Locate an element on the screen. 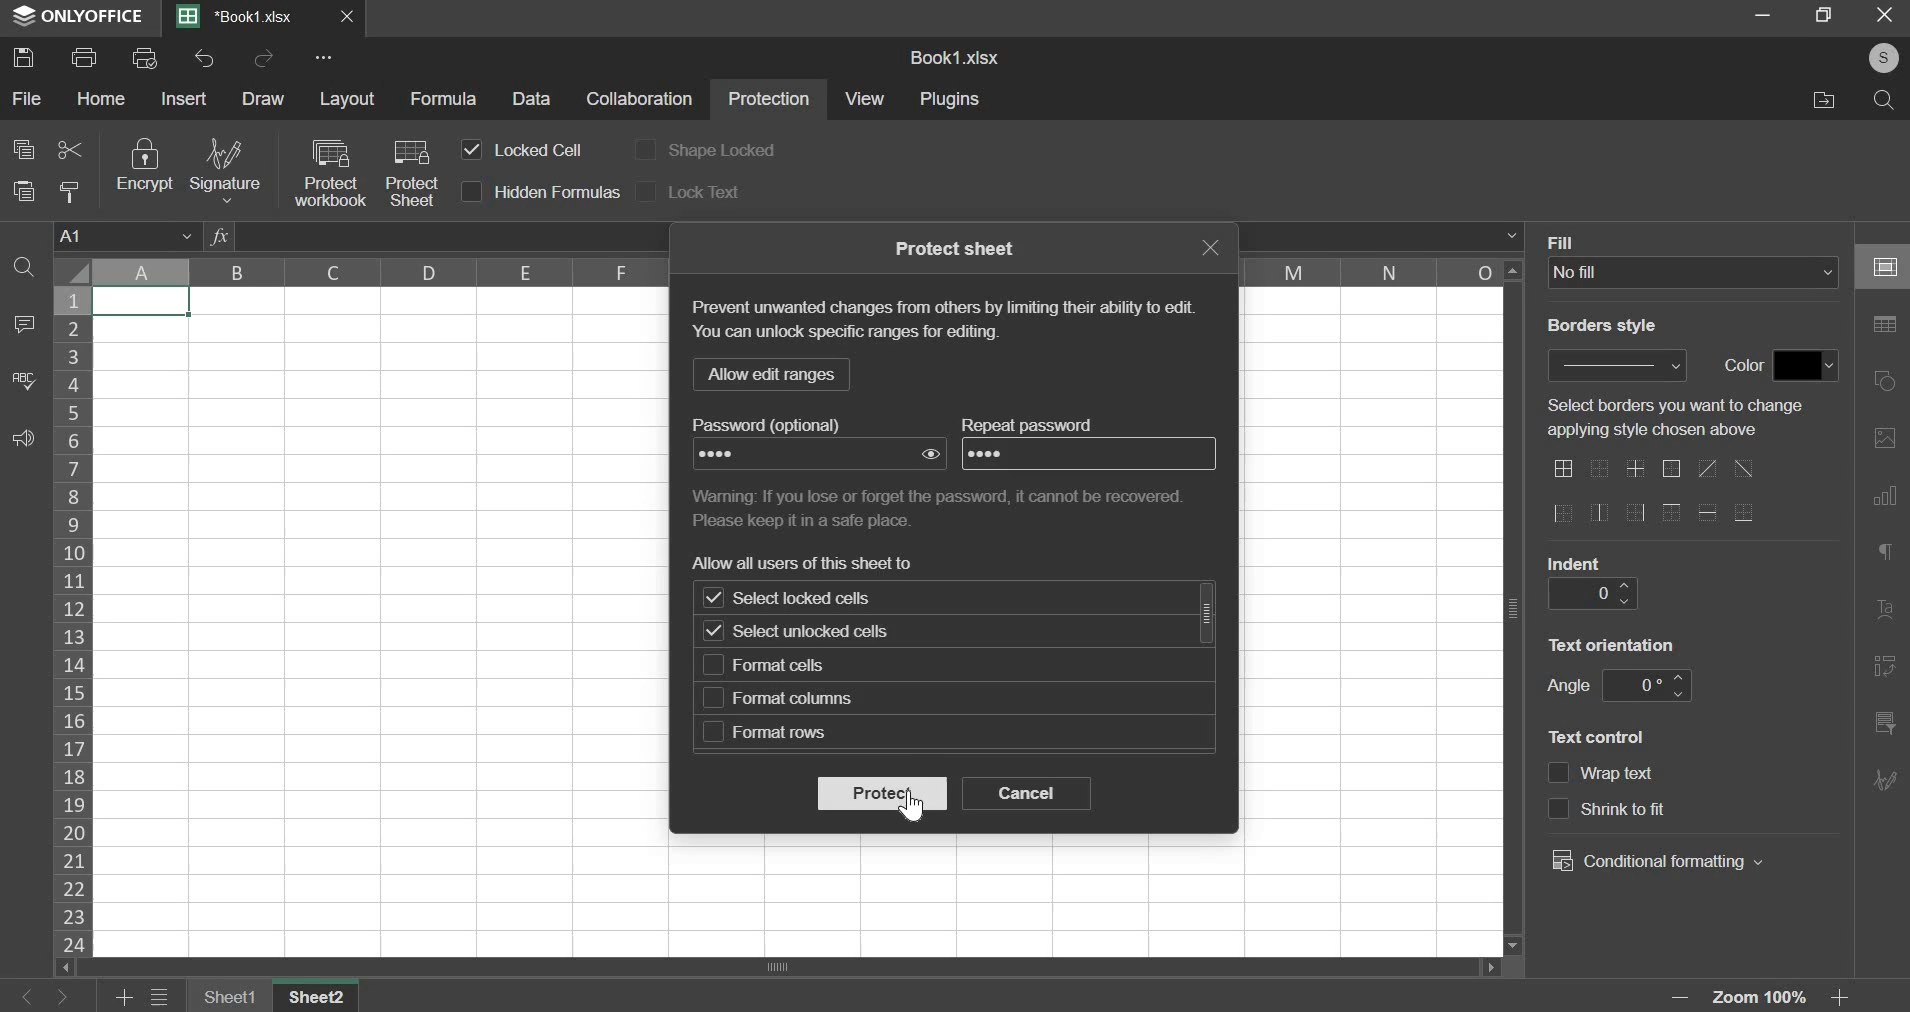  protect workbook is located at coordinates (328, 172).